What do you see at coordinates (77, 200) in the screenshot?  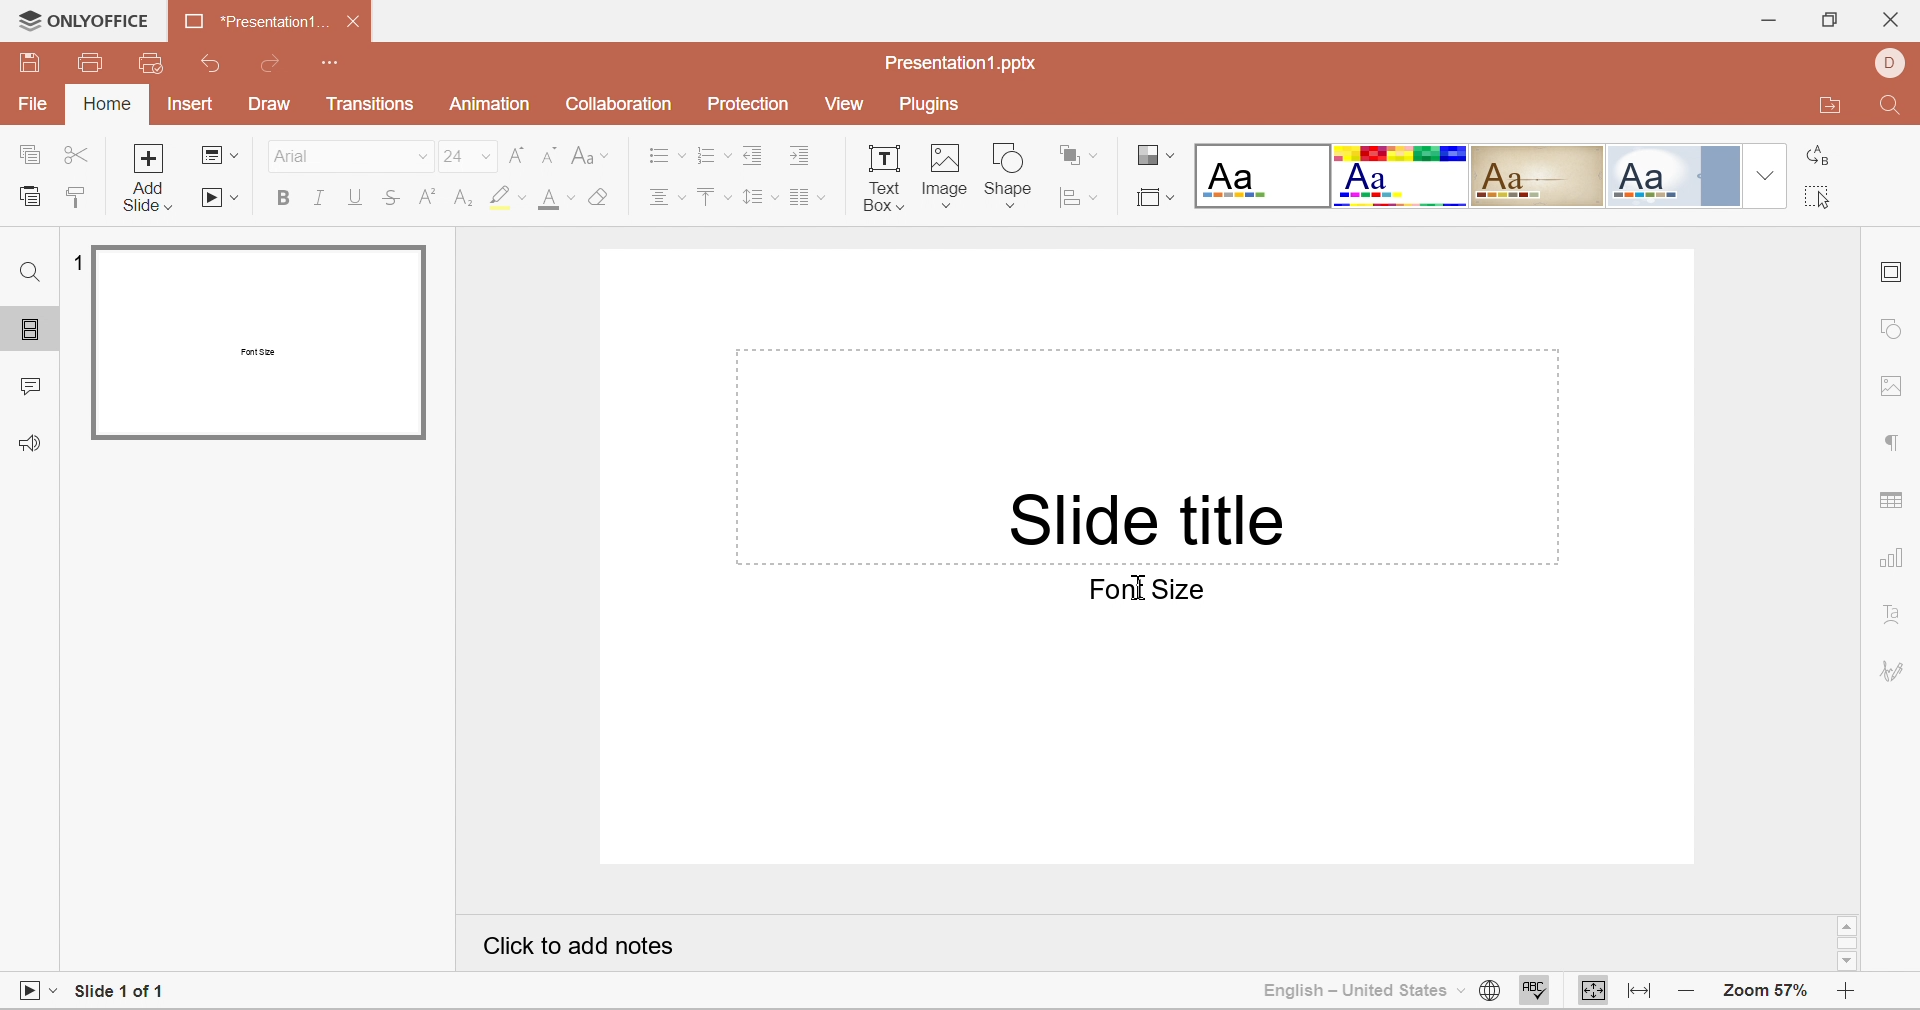 I see `Copy style` at bounding box center [77, 200].